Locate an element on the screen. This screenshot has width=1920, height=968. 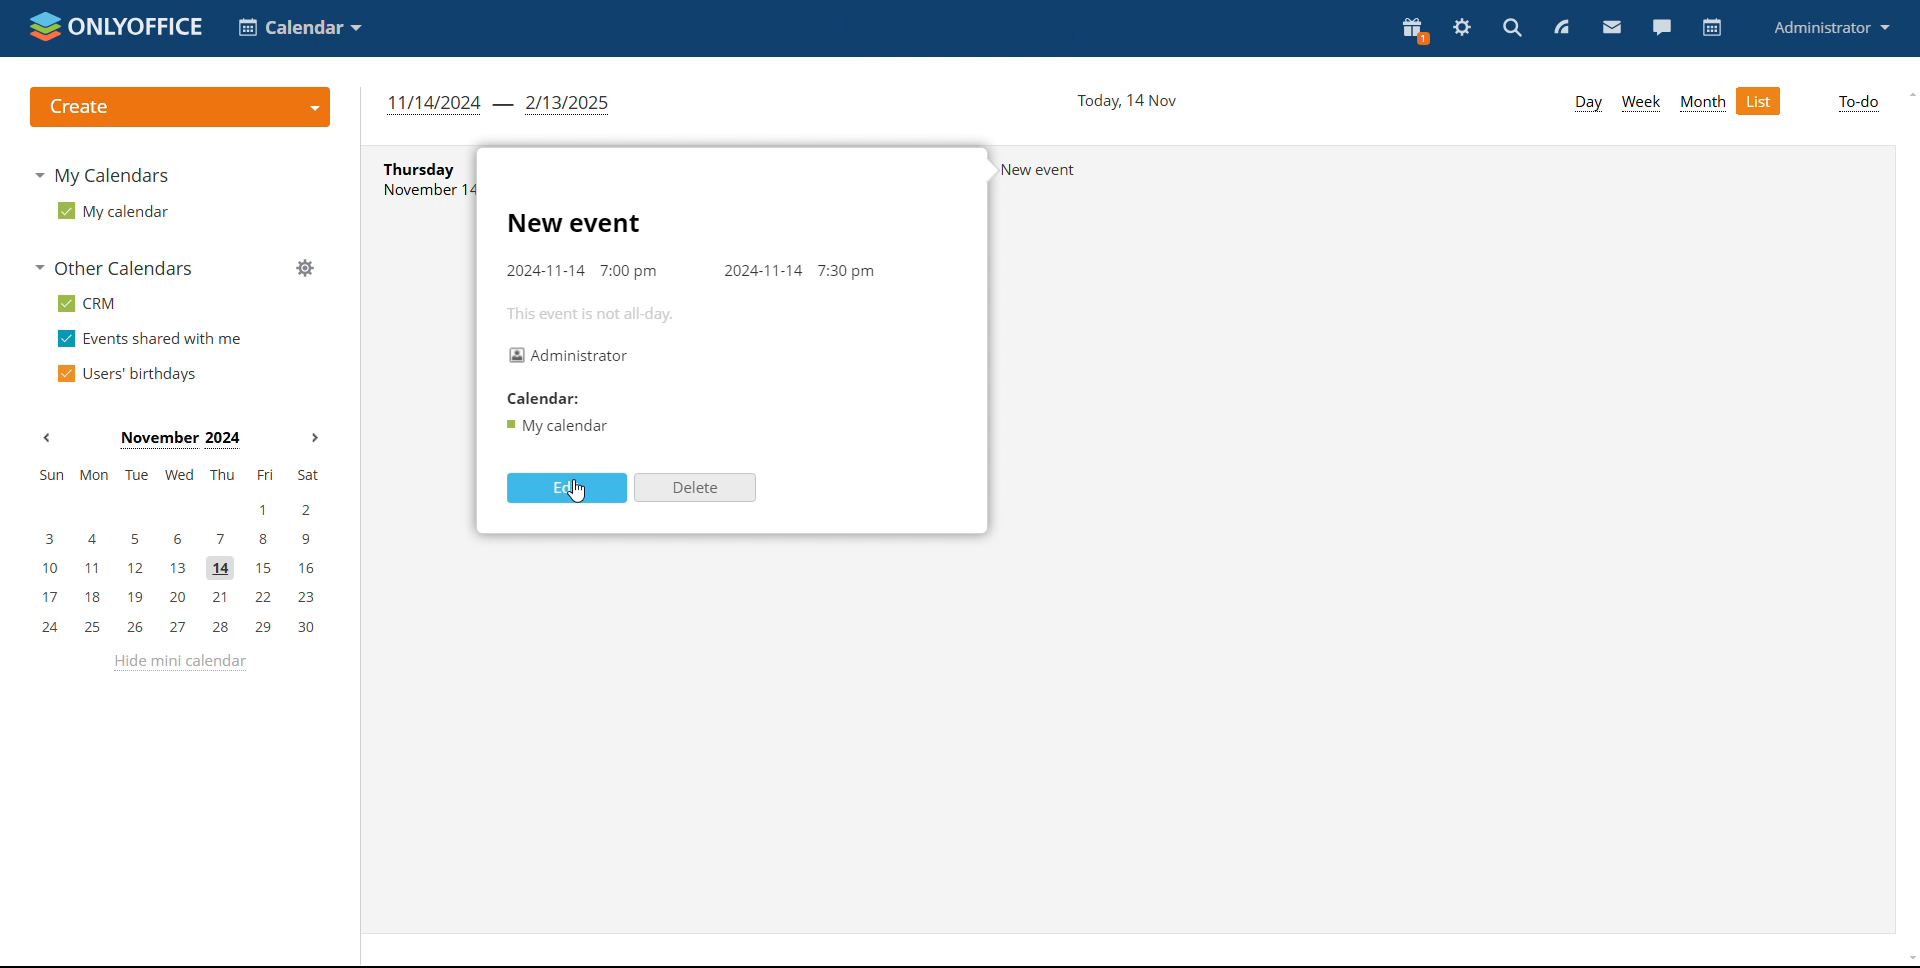
select application is located at coordinates (302, 26).